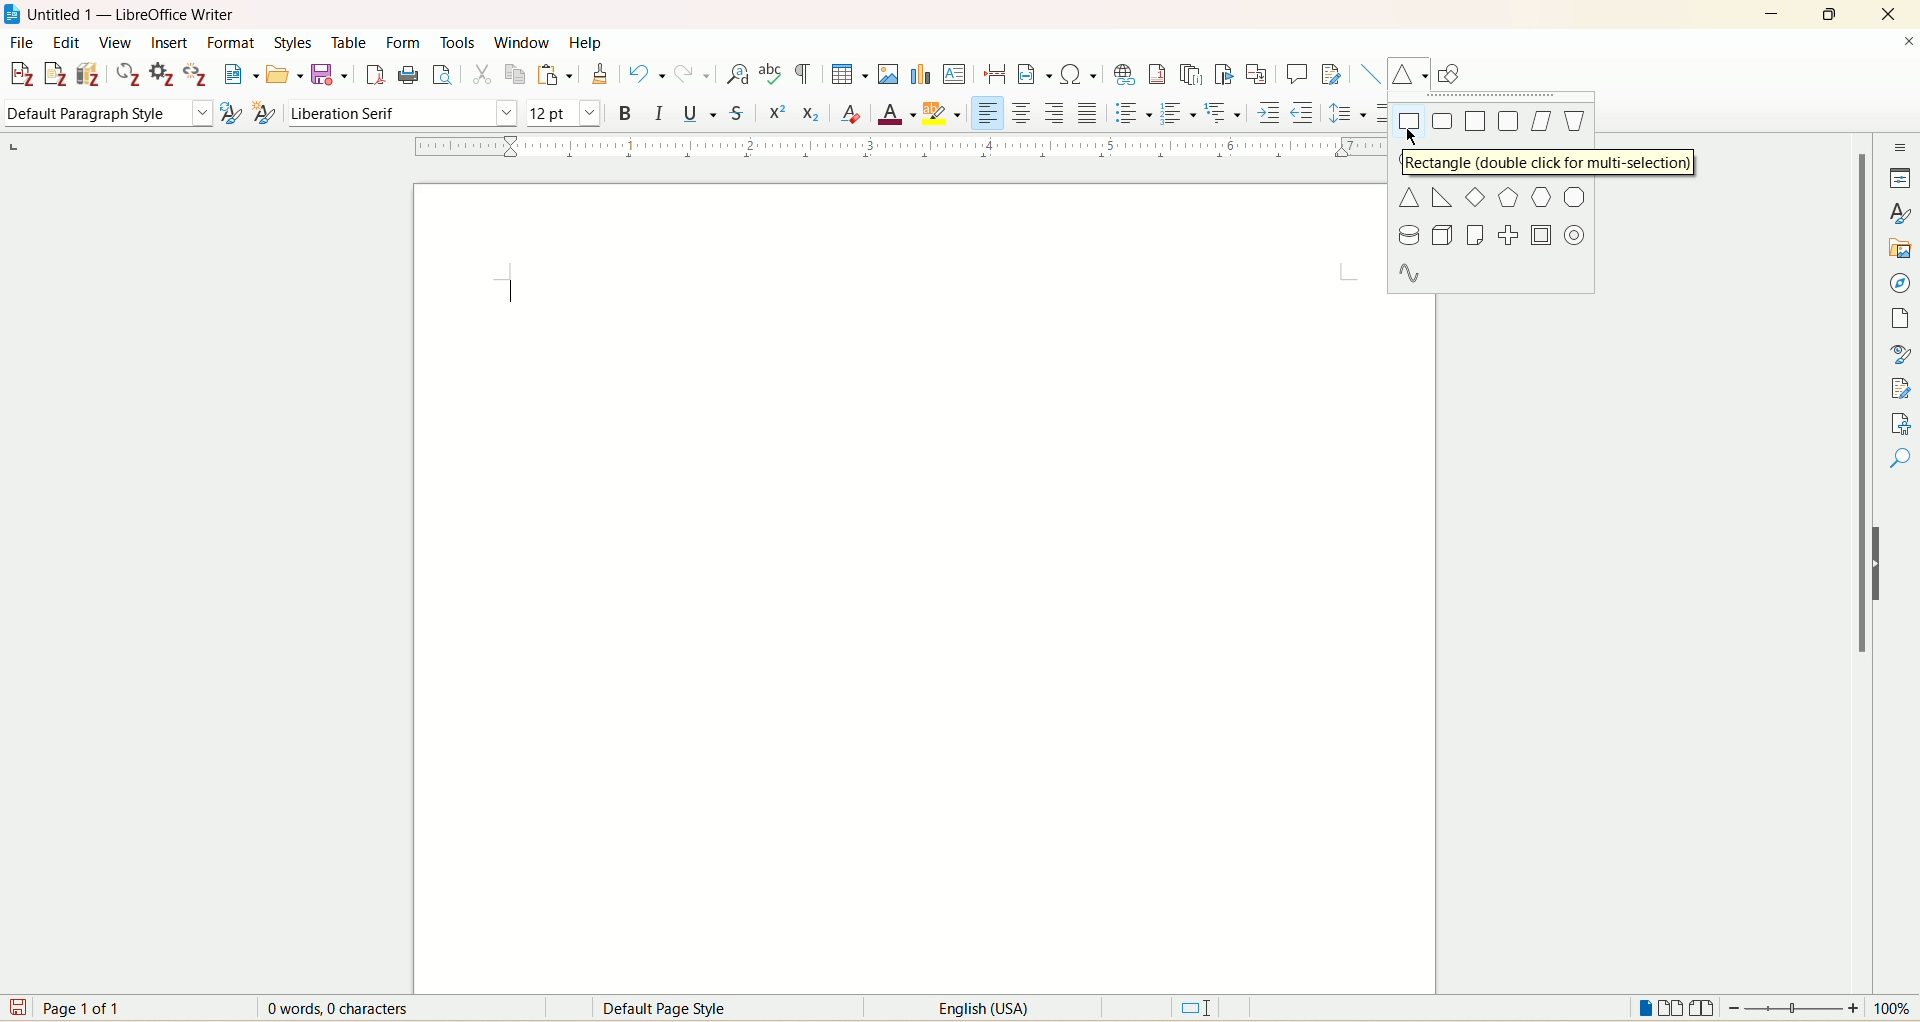  I want to click on set line spacing, so click(1348, 112).